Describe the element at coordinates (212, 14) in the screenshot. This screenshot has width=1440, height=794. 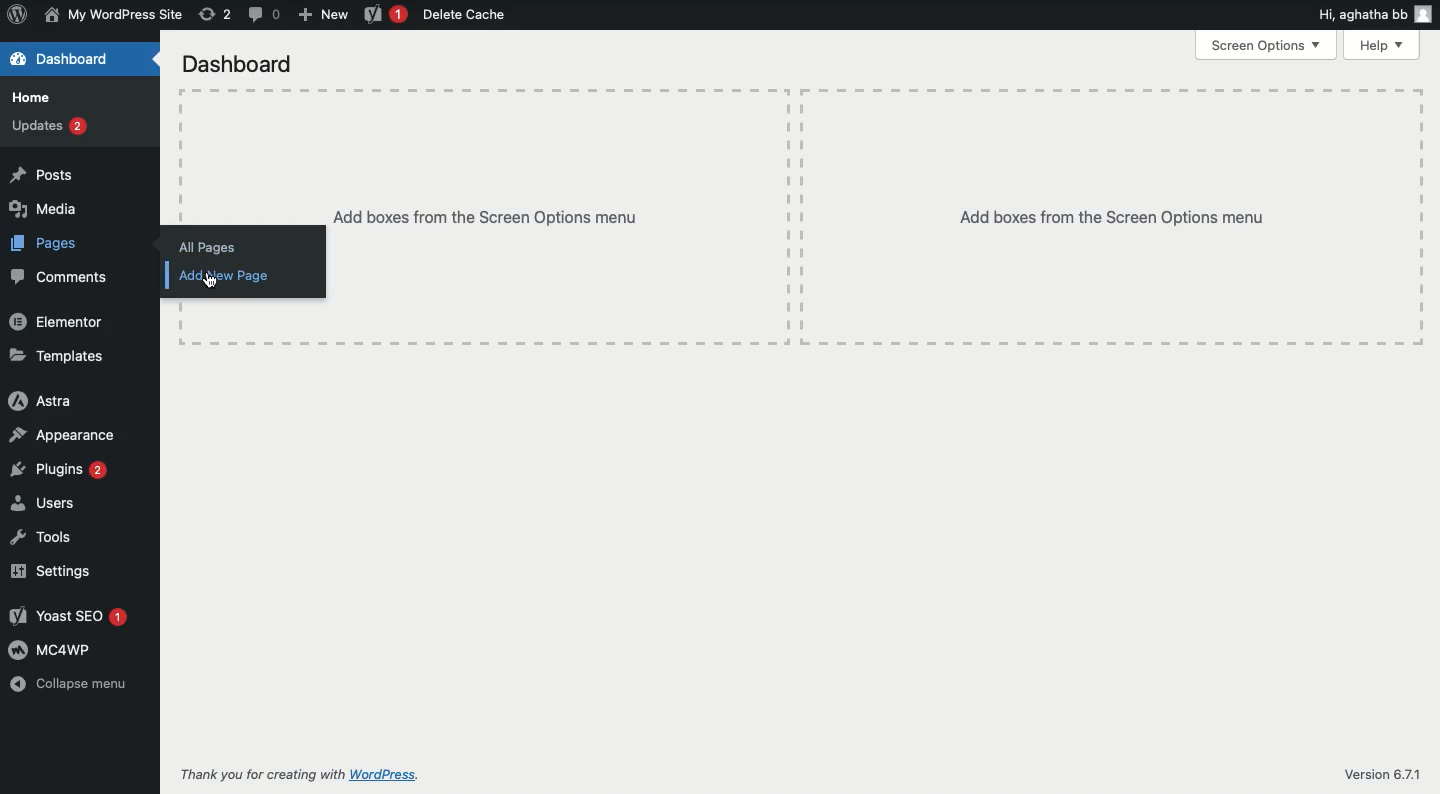
I see `Return` at that location.